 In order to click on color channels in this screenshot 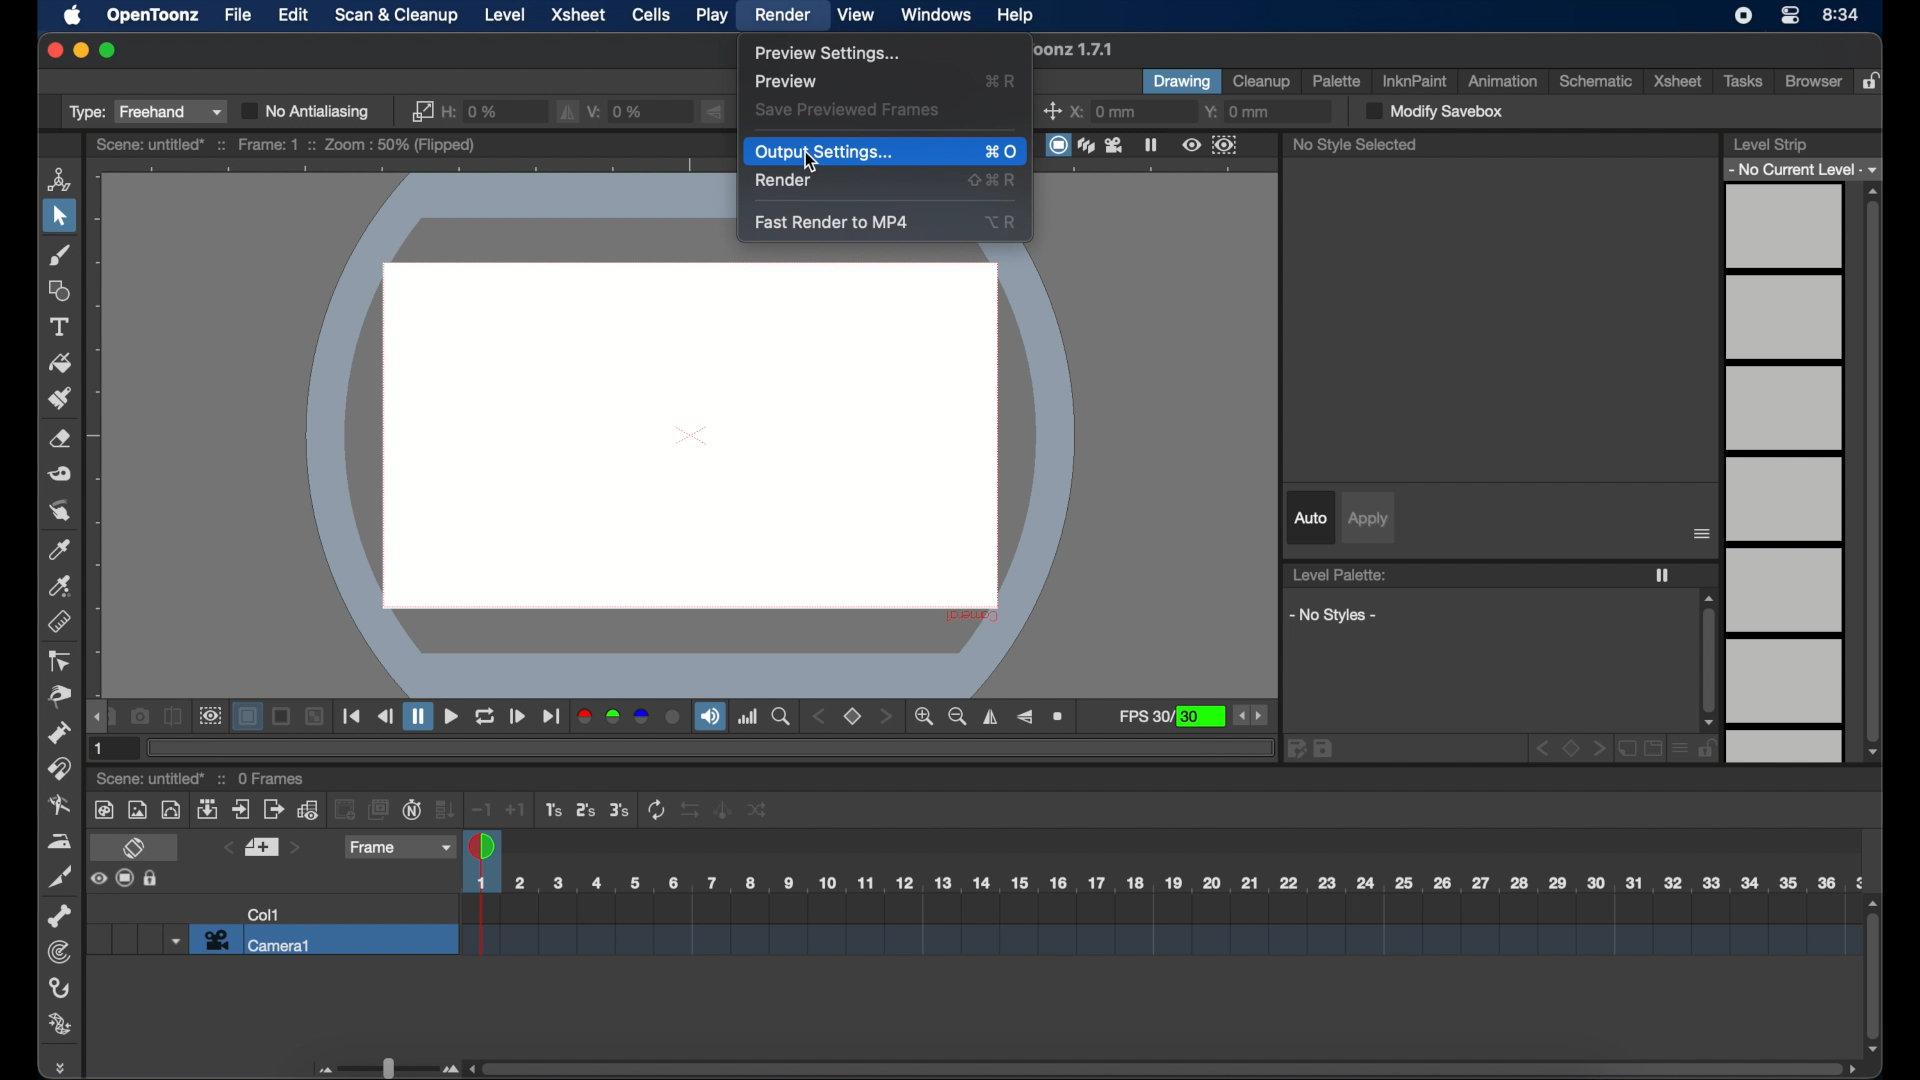, I will do `click(629, 717)`.